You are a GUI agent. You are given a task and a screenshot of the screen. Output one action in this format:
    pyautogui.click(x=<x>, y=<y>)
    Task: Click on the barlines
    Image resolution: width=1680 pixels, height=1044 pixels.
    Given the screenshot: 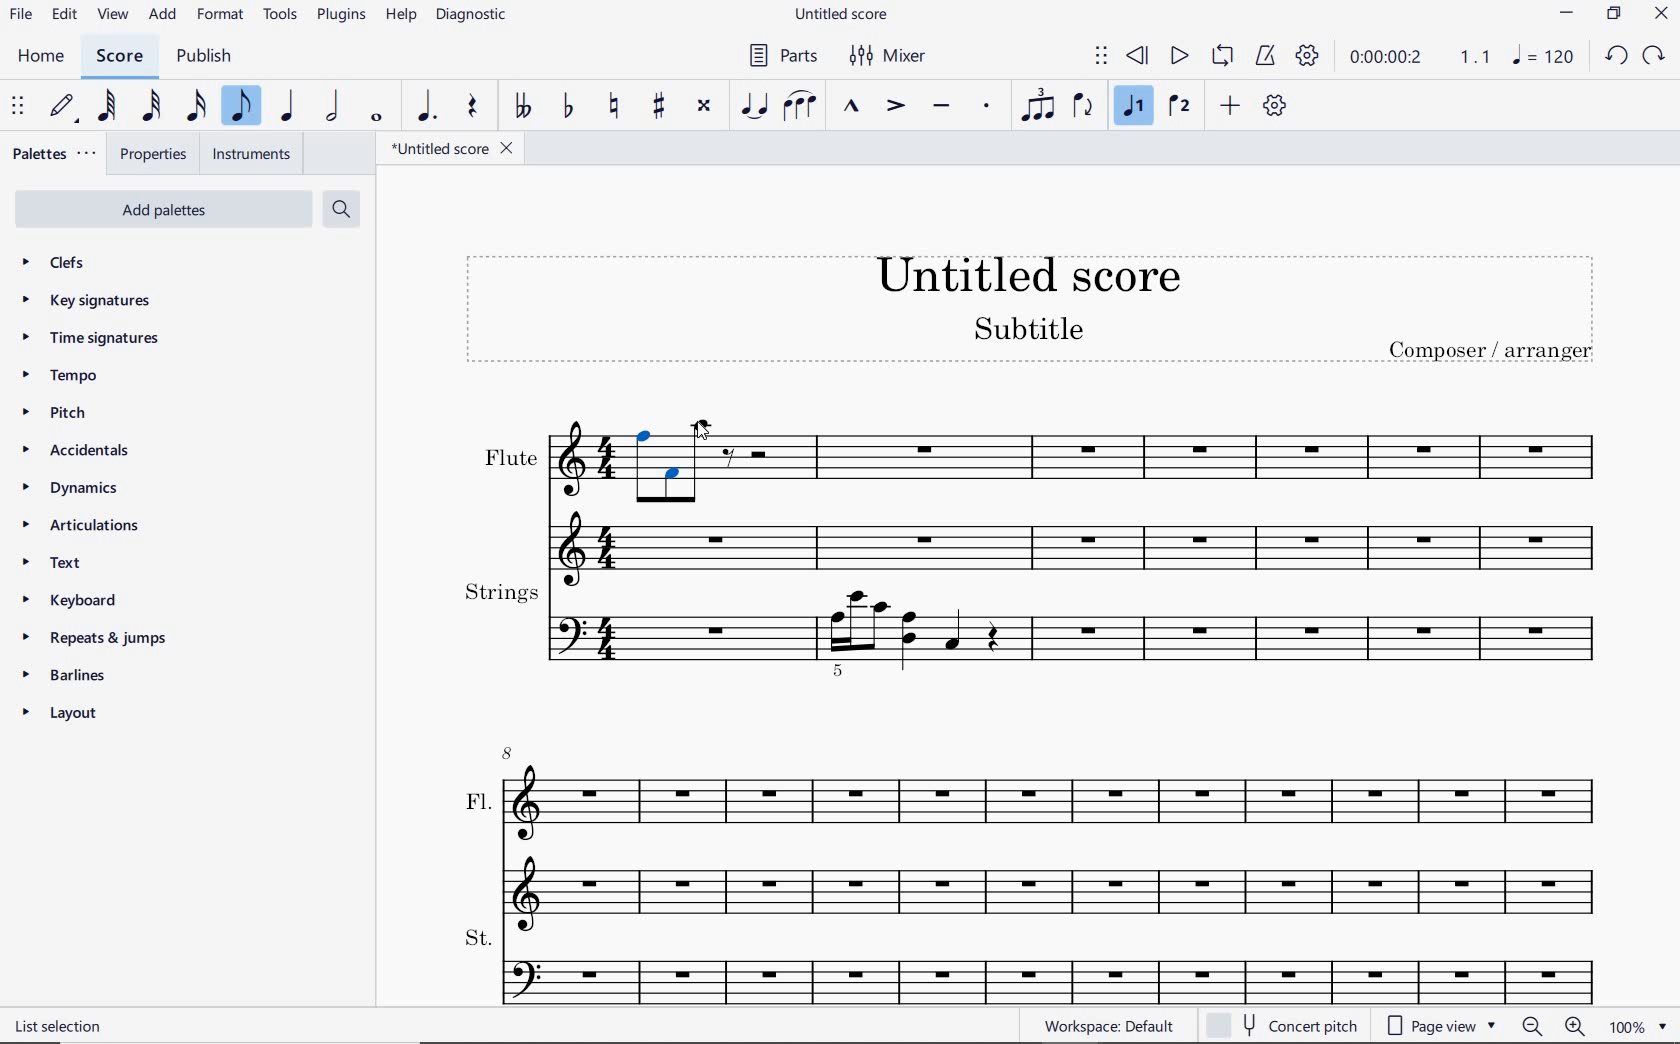 What is the action you would take?
    pyautogui.click(x=65, y=674)
    